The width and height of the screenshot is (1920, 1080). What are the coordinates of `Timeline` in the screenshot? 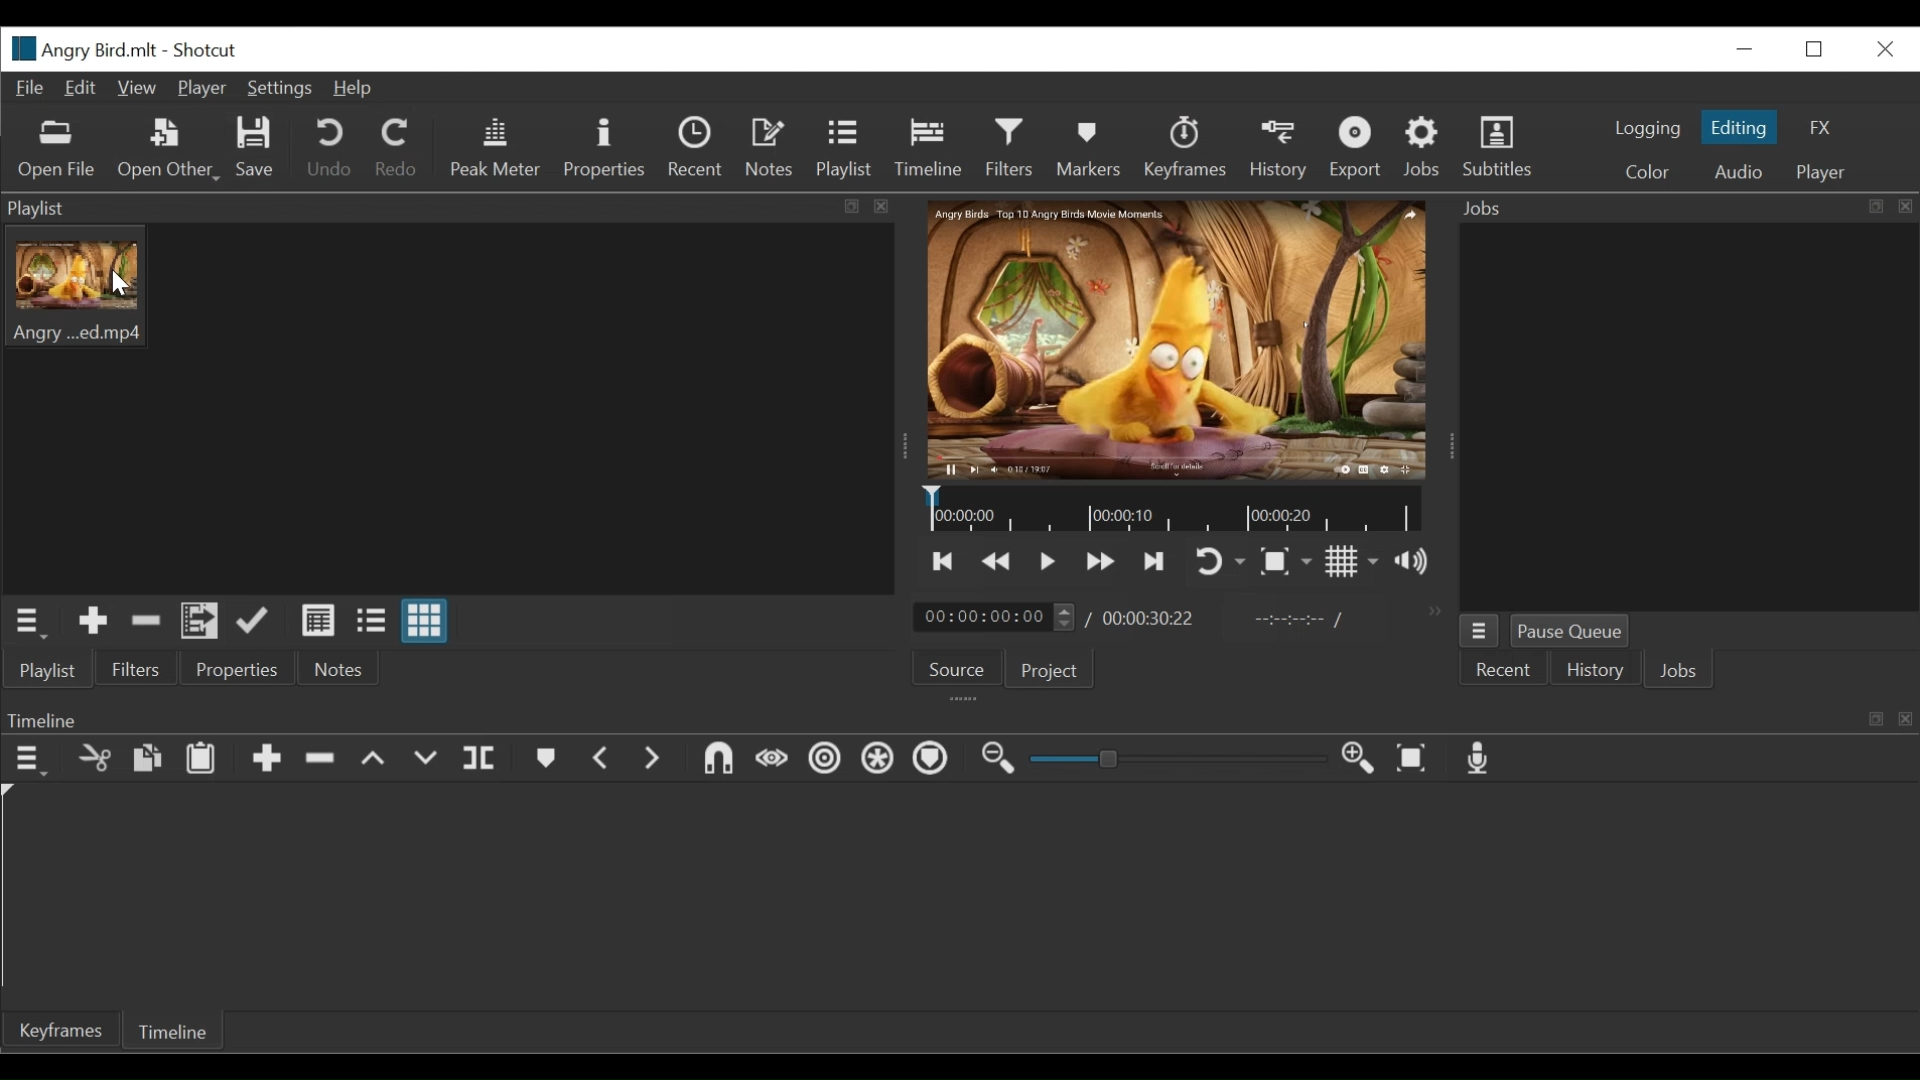 It's located at (927, 148).